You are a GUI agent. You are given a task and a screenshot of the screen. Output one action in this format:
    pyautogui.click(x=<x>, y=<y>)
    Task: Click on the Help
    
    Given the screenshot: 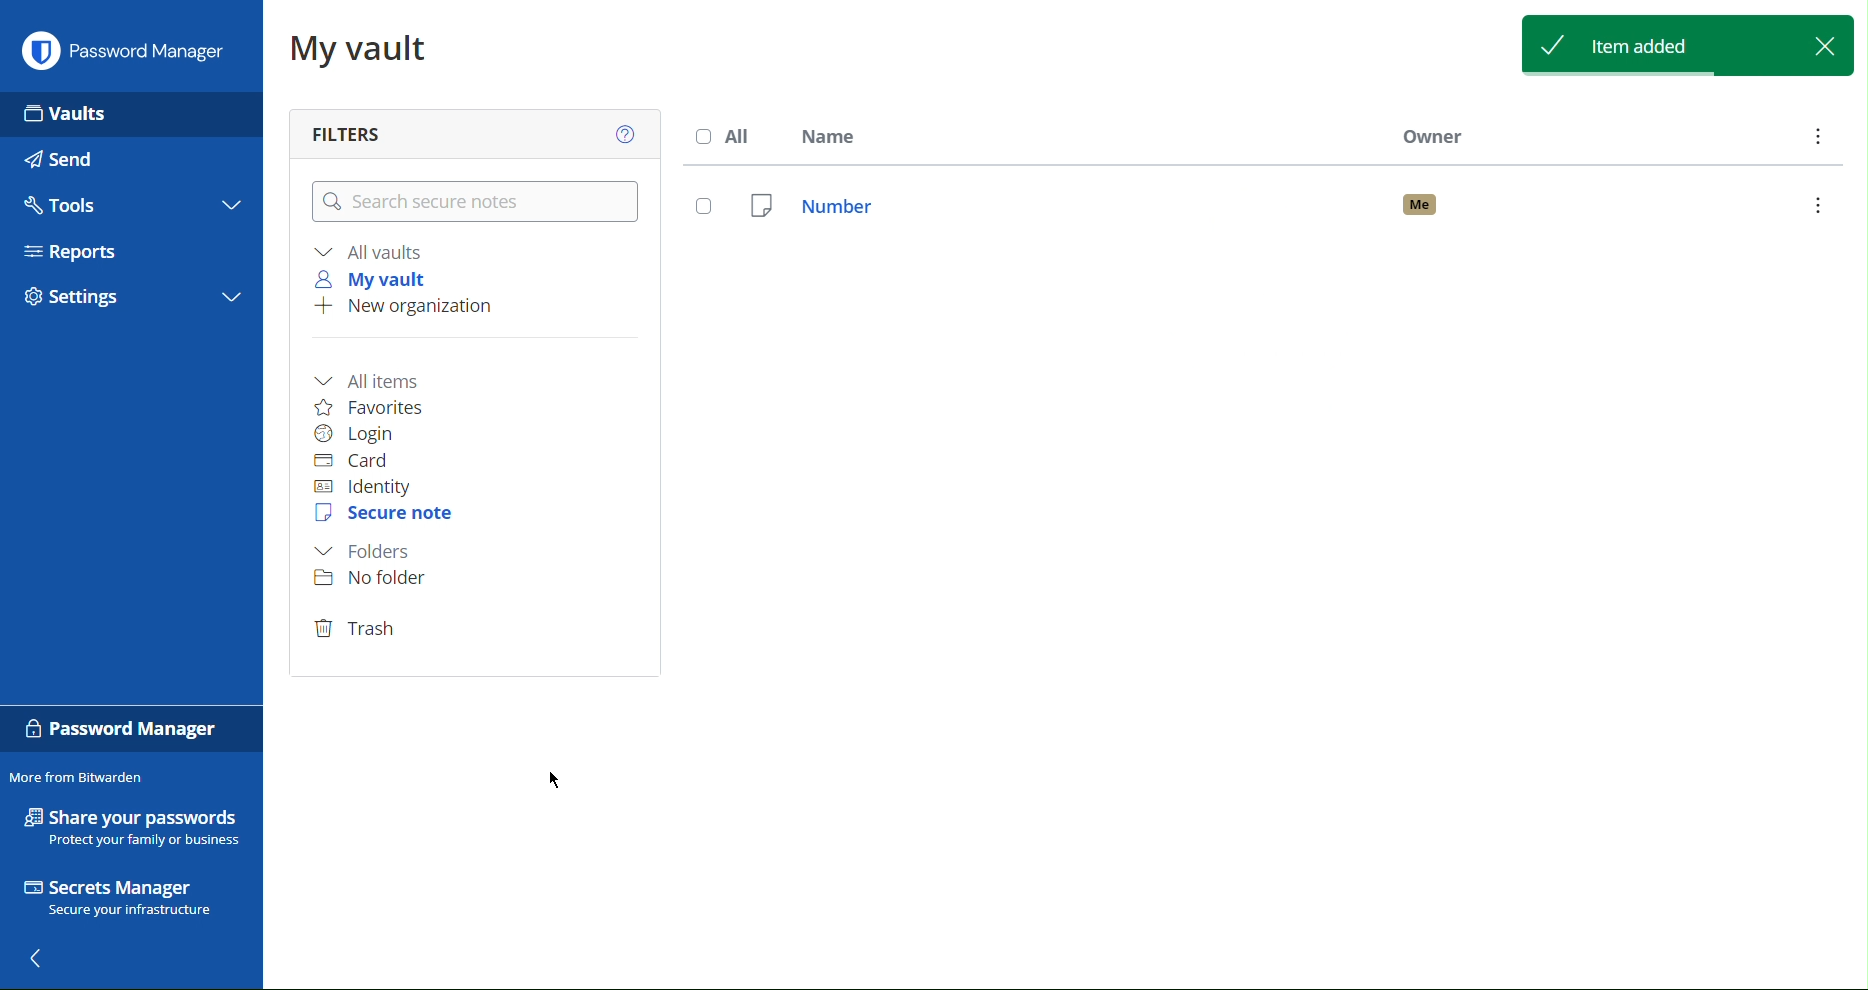 What is the action you would take?
    pyautogui.click(x=626, y=134)
    